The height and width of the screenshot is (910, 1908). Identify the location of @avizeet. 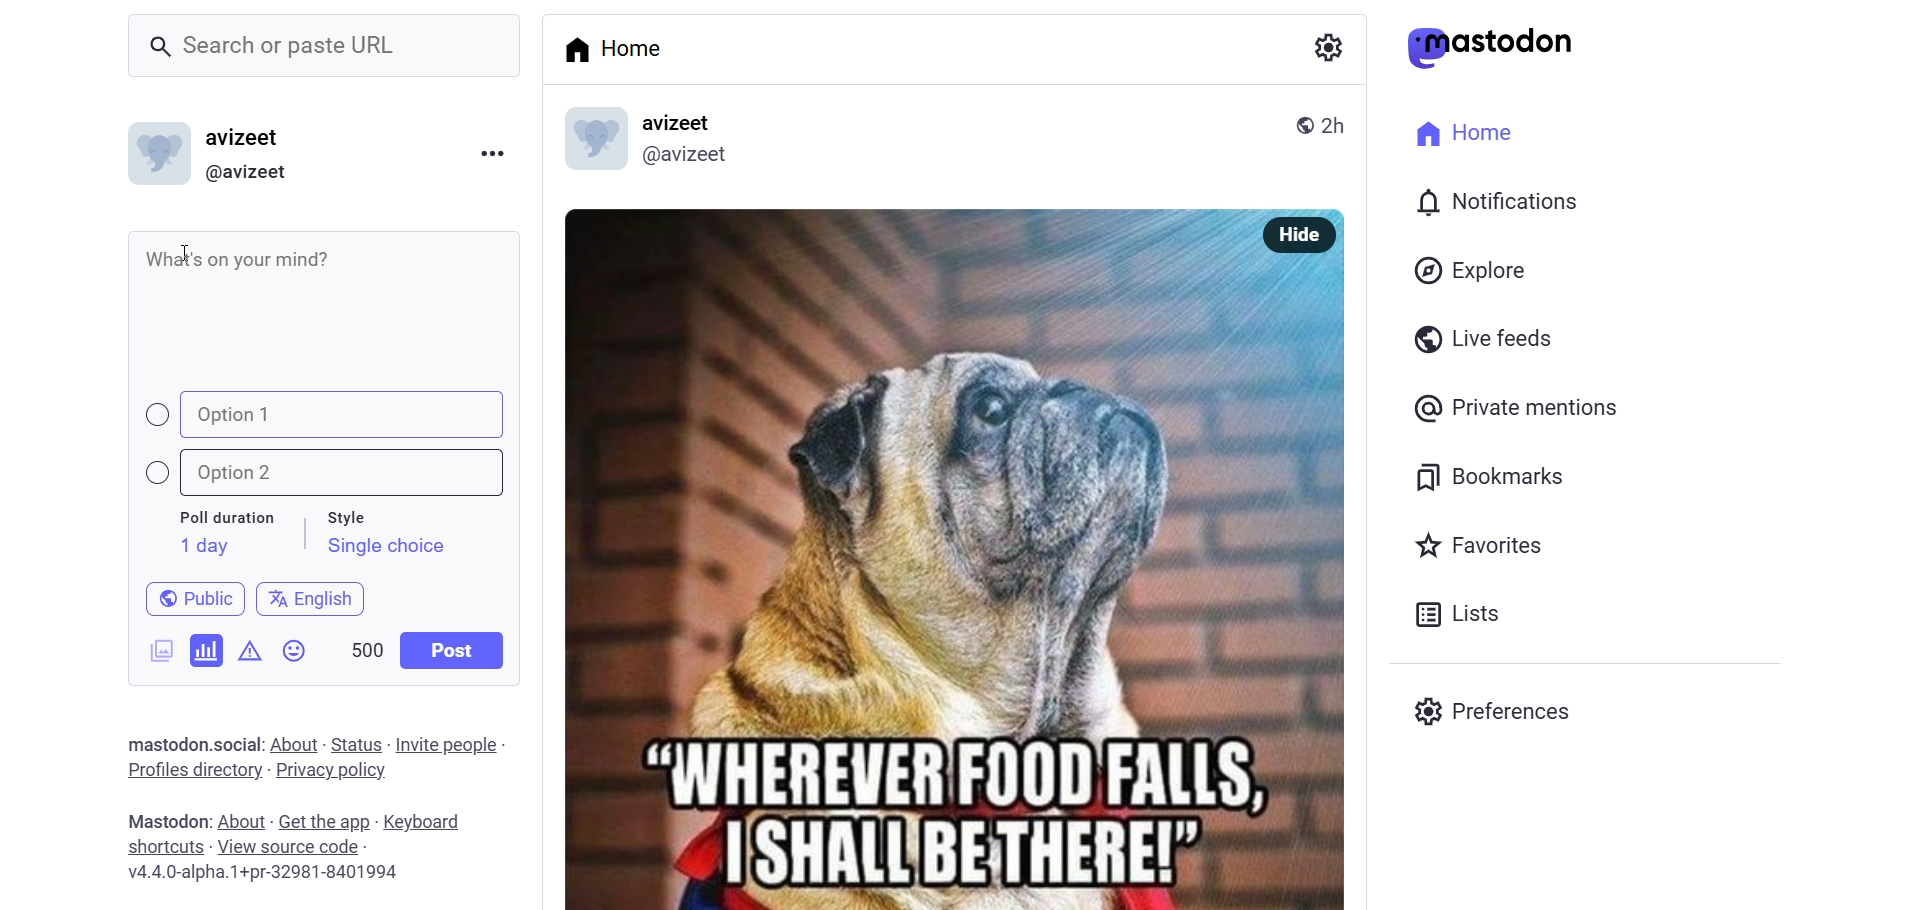
(246, 173).